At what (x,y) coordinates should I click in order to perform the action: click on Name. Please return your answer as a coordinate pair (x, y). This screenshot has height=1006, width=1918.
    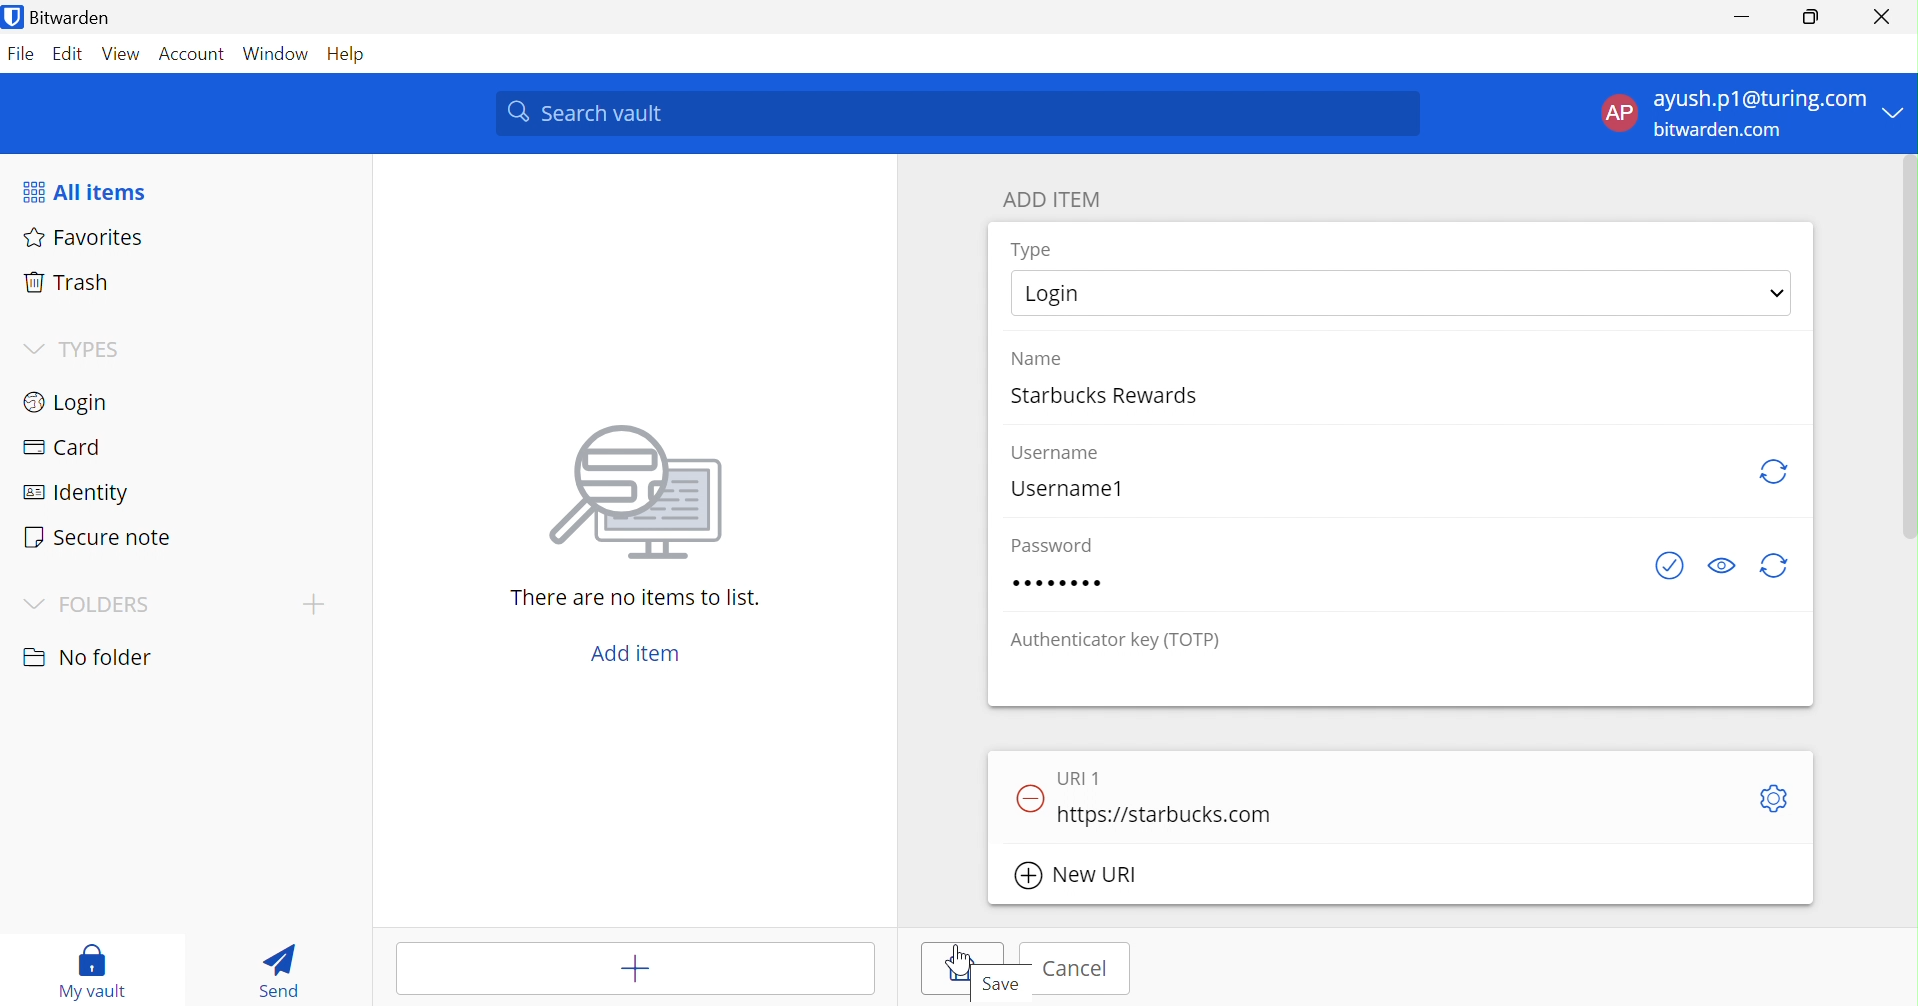
    Looking at the image, I should click on (1036, 357).